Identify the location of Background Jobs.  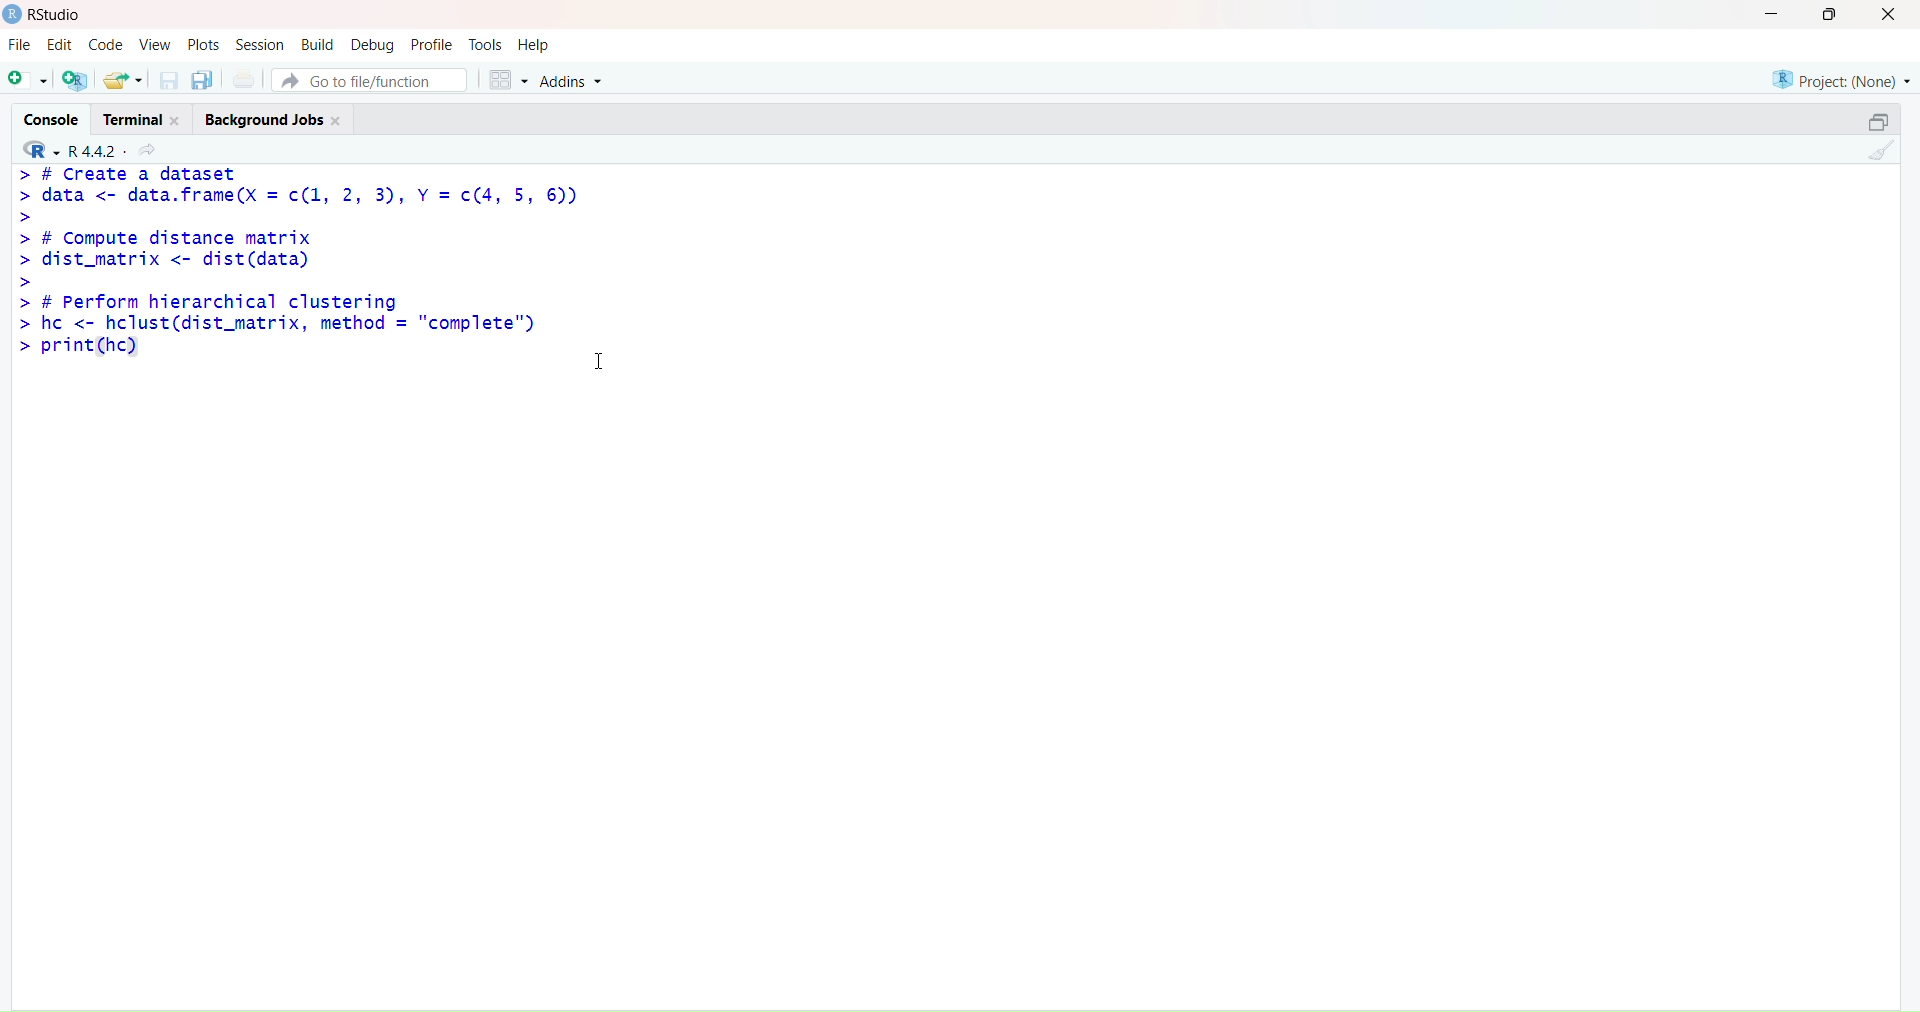
(270, 116).